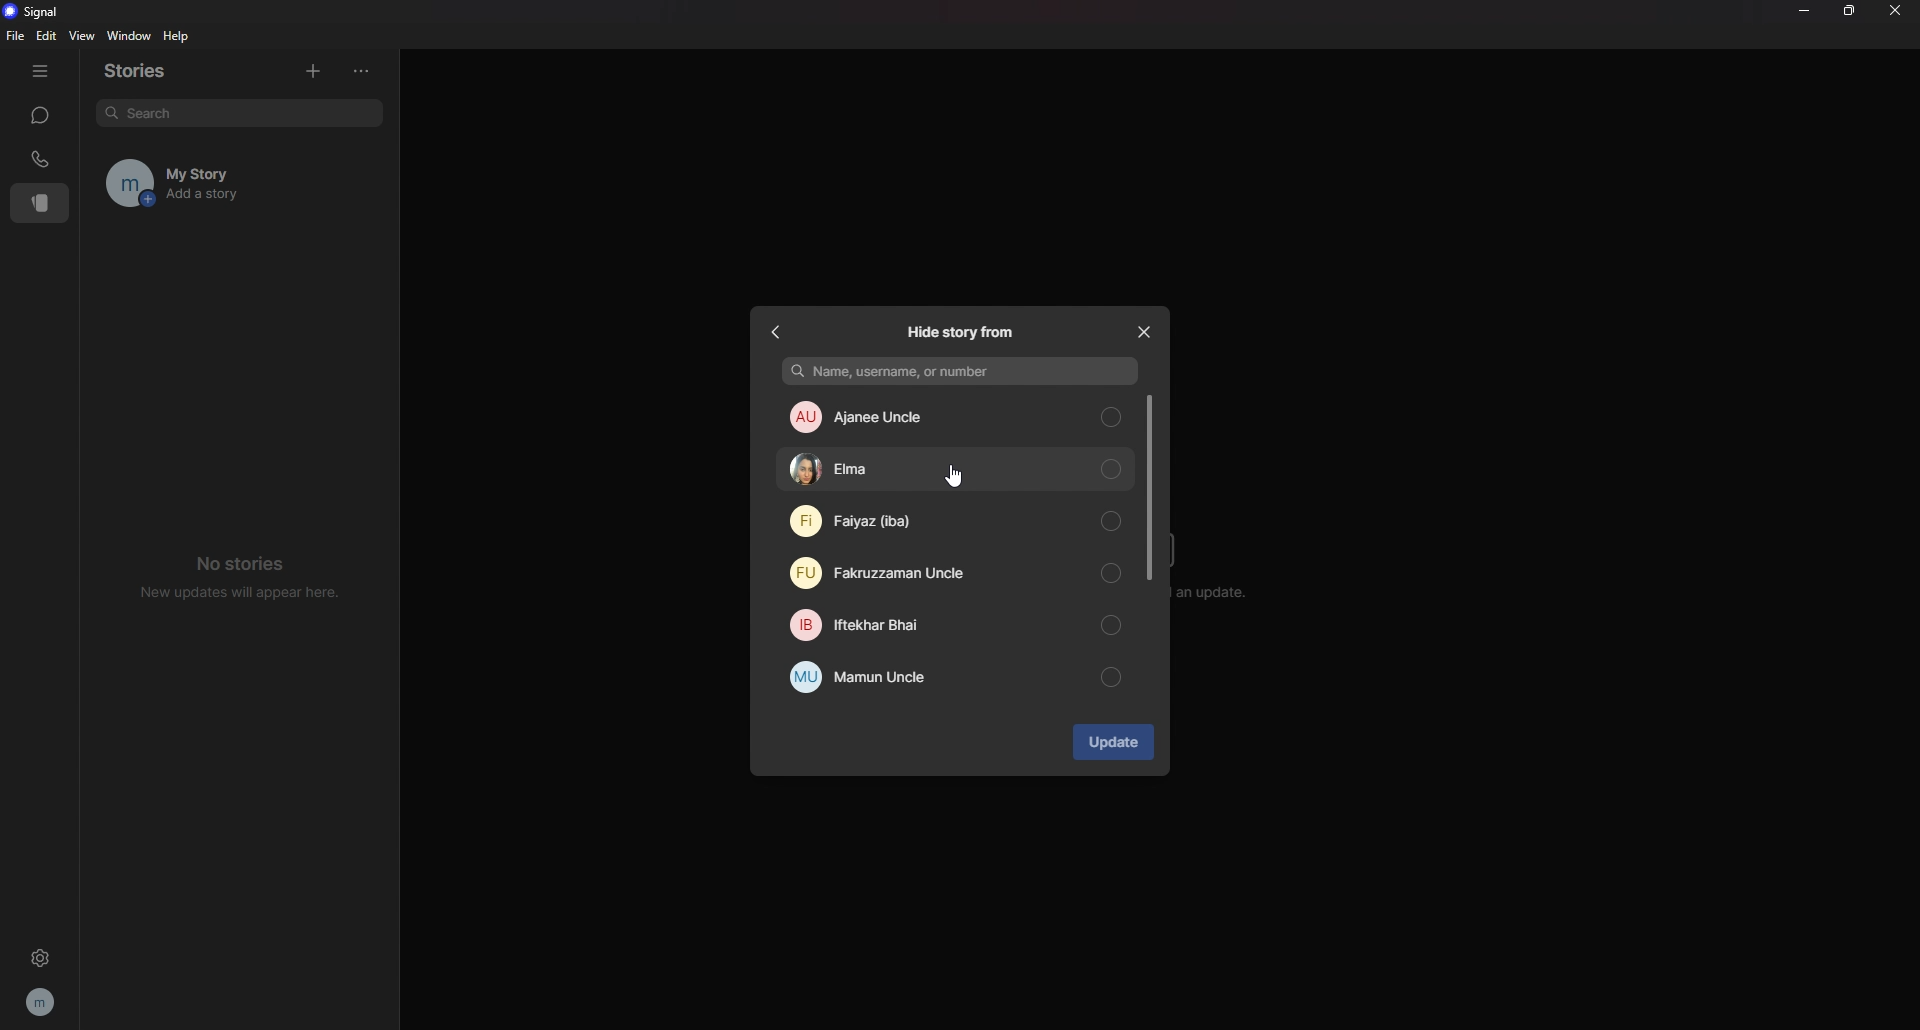 The height and width of the screenshot is (1030, 1920). I want to click on back, so click(780, 330).